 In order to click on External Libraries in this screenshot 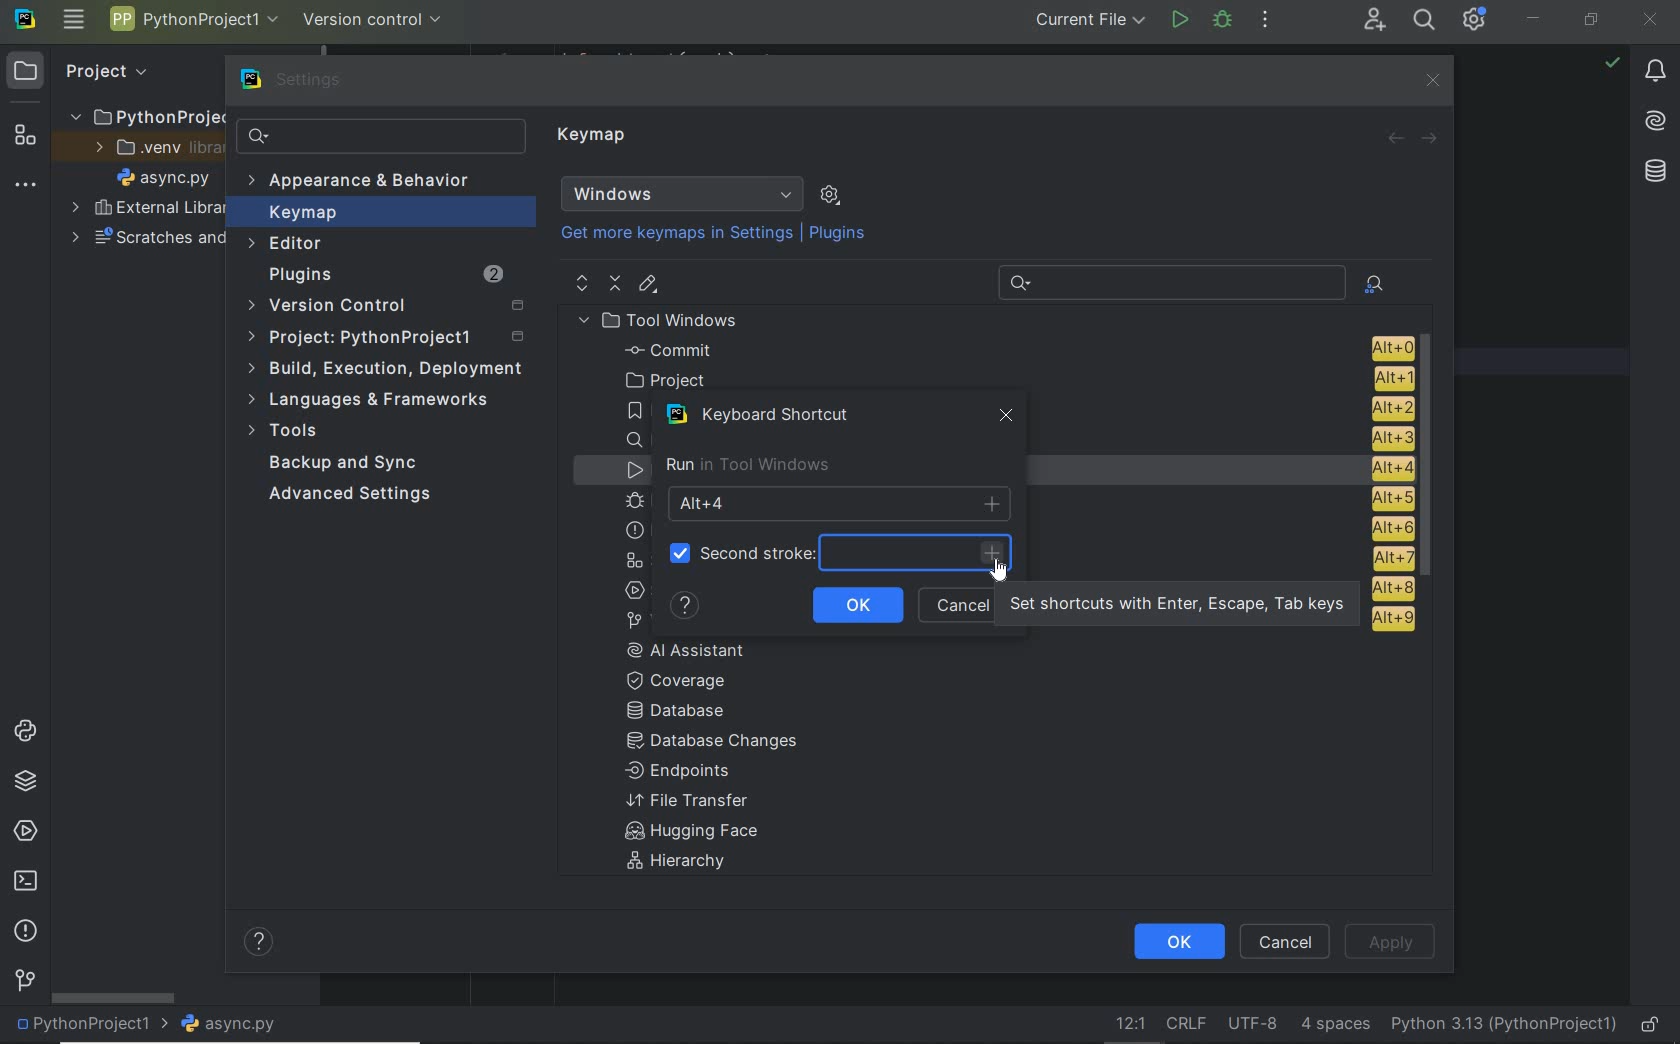, I will do `click(143, 209)`.